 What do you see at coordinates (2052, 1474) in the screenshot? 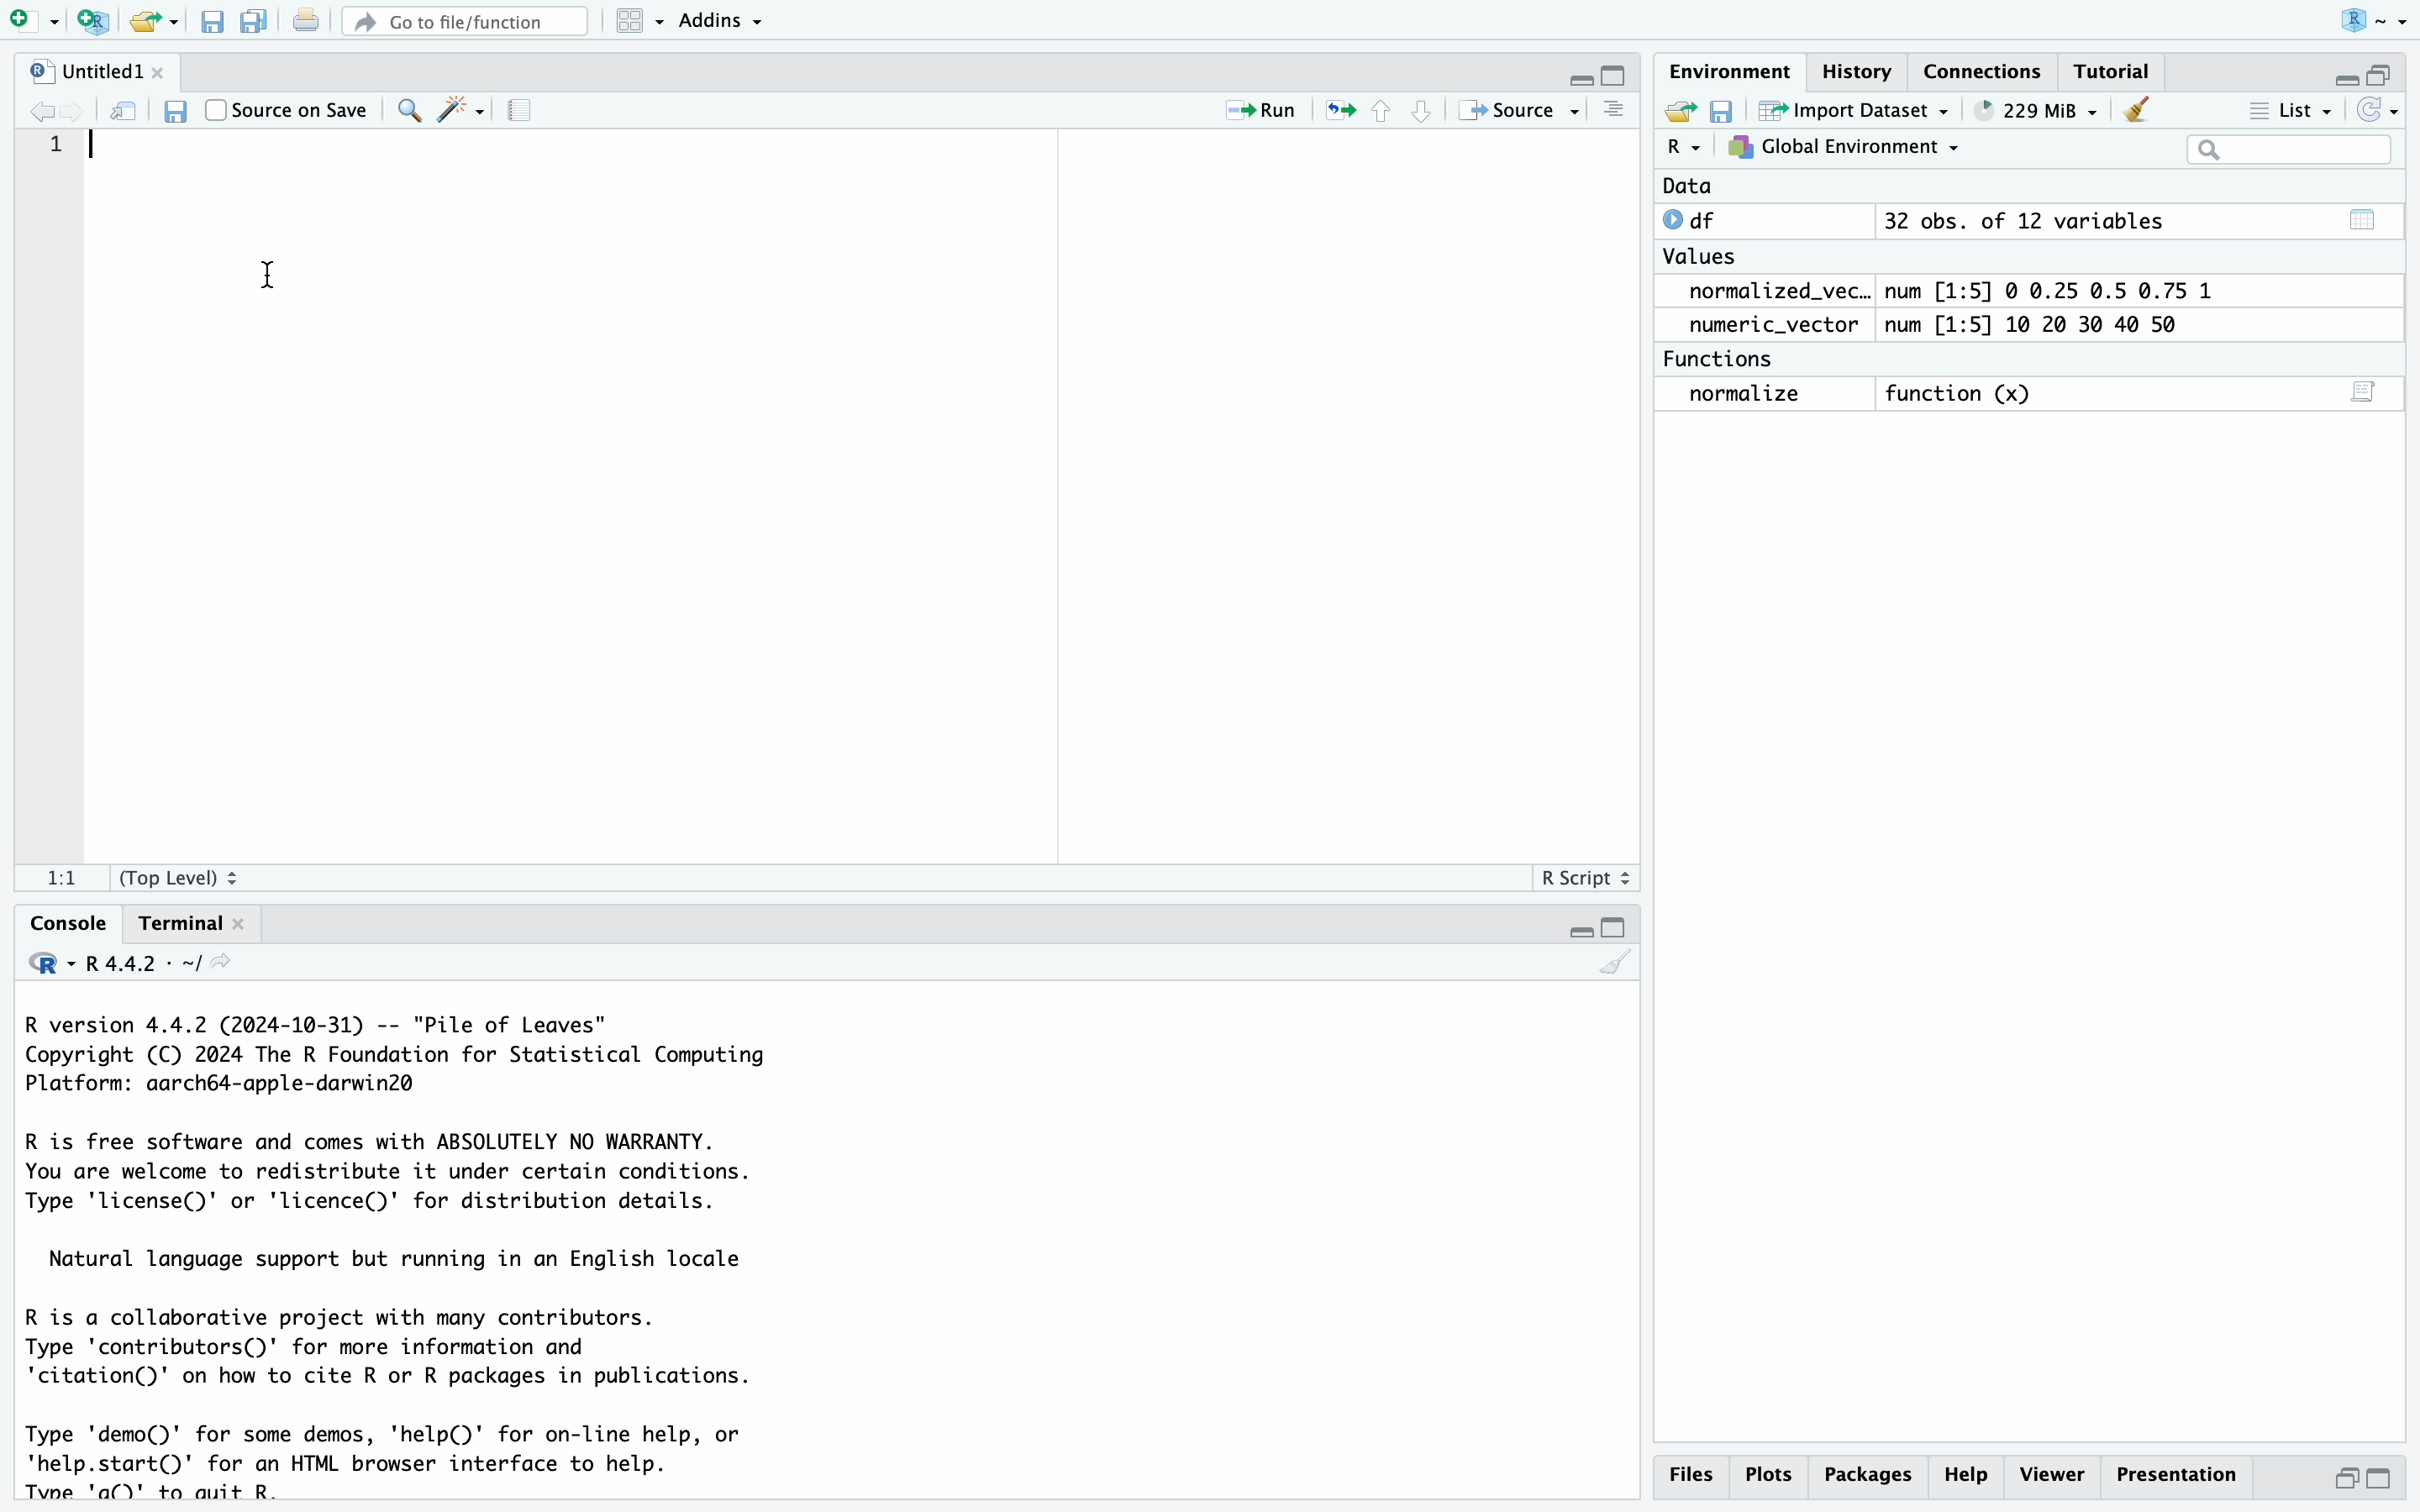
I see `Viewer` at bounding box center [2052, 1474].